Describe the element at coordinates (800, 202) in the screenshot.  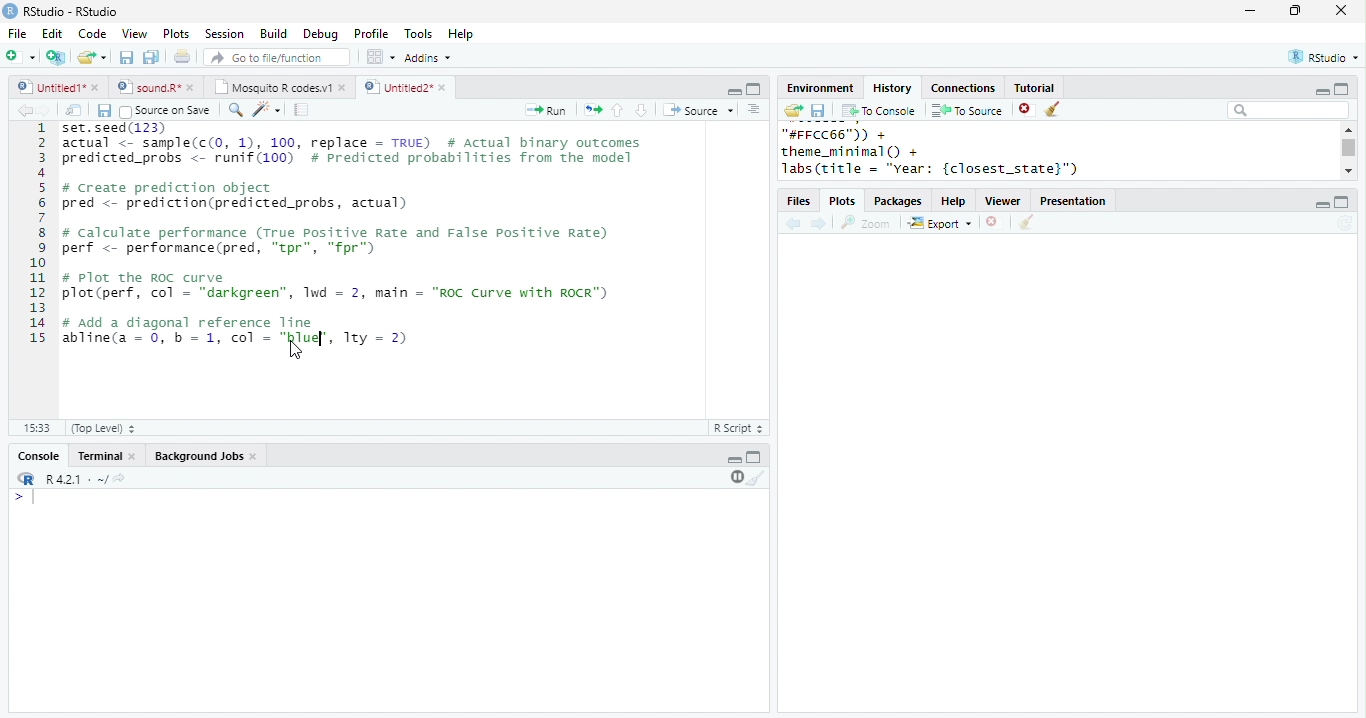
I see `files` at that location.